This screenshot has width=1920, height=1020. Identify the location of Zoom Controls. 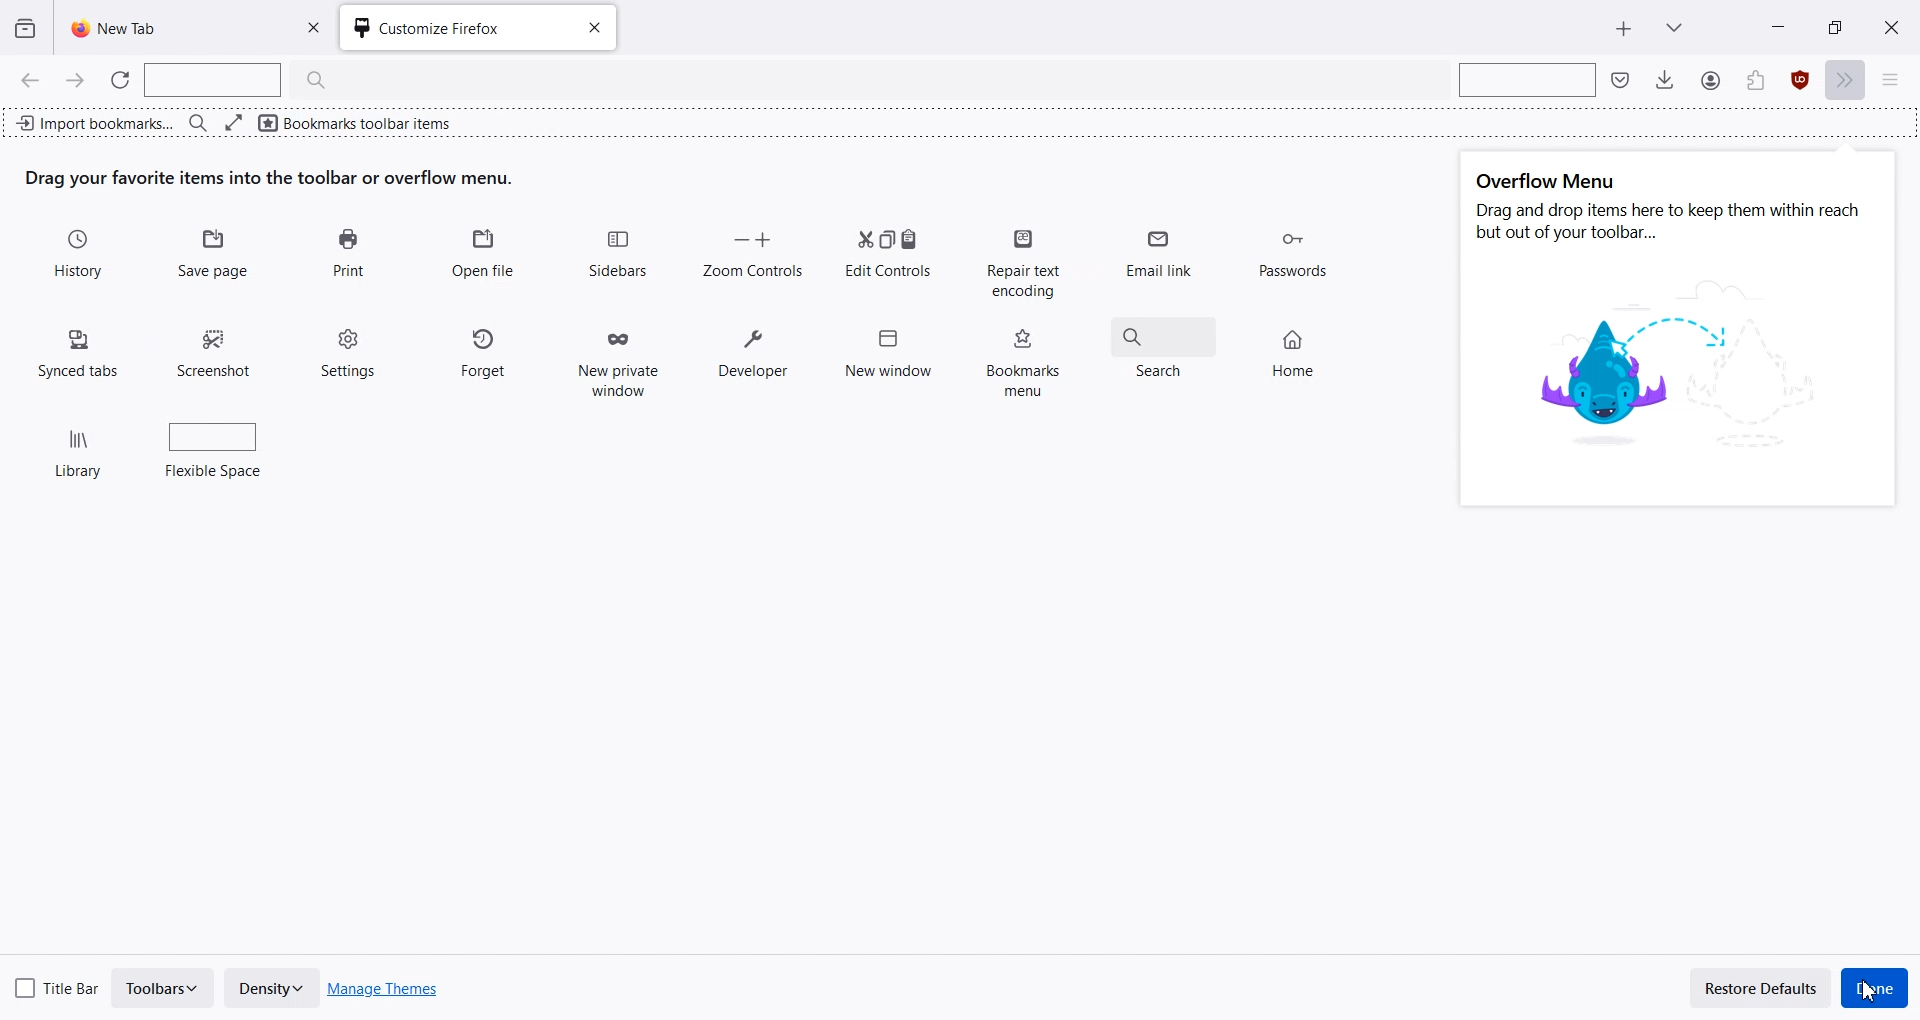
(752, 252).